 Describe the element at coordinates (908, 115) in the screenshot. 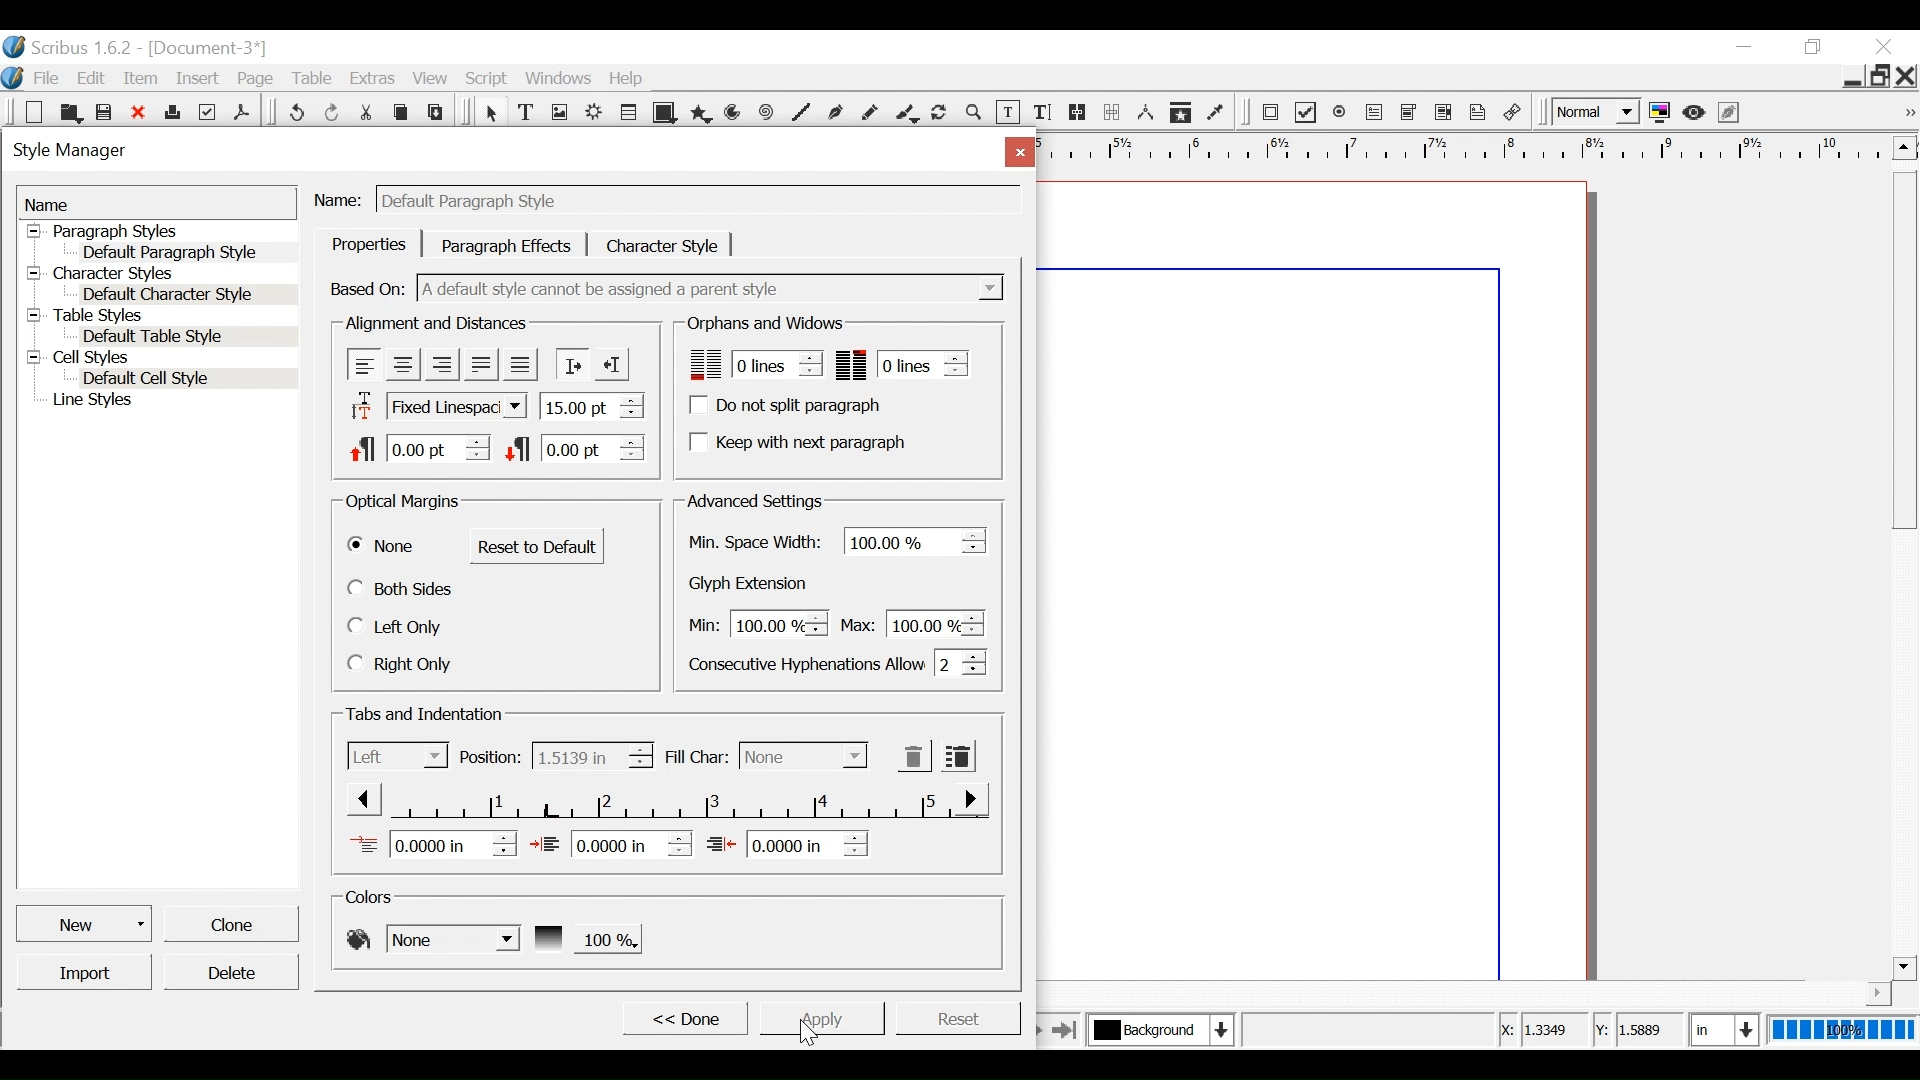

I see `Caligraphic line` at that location.